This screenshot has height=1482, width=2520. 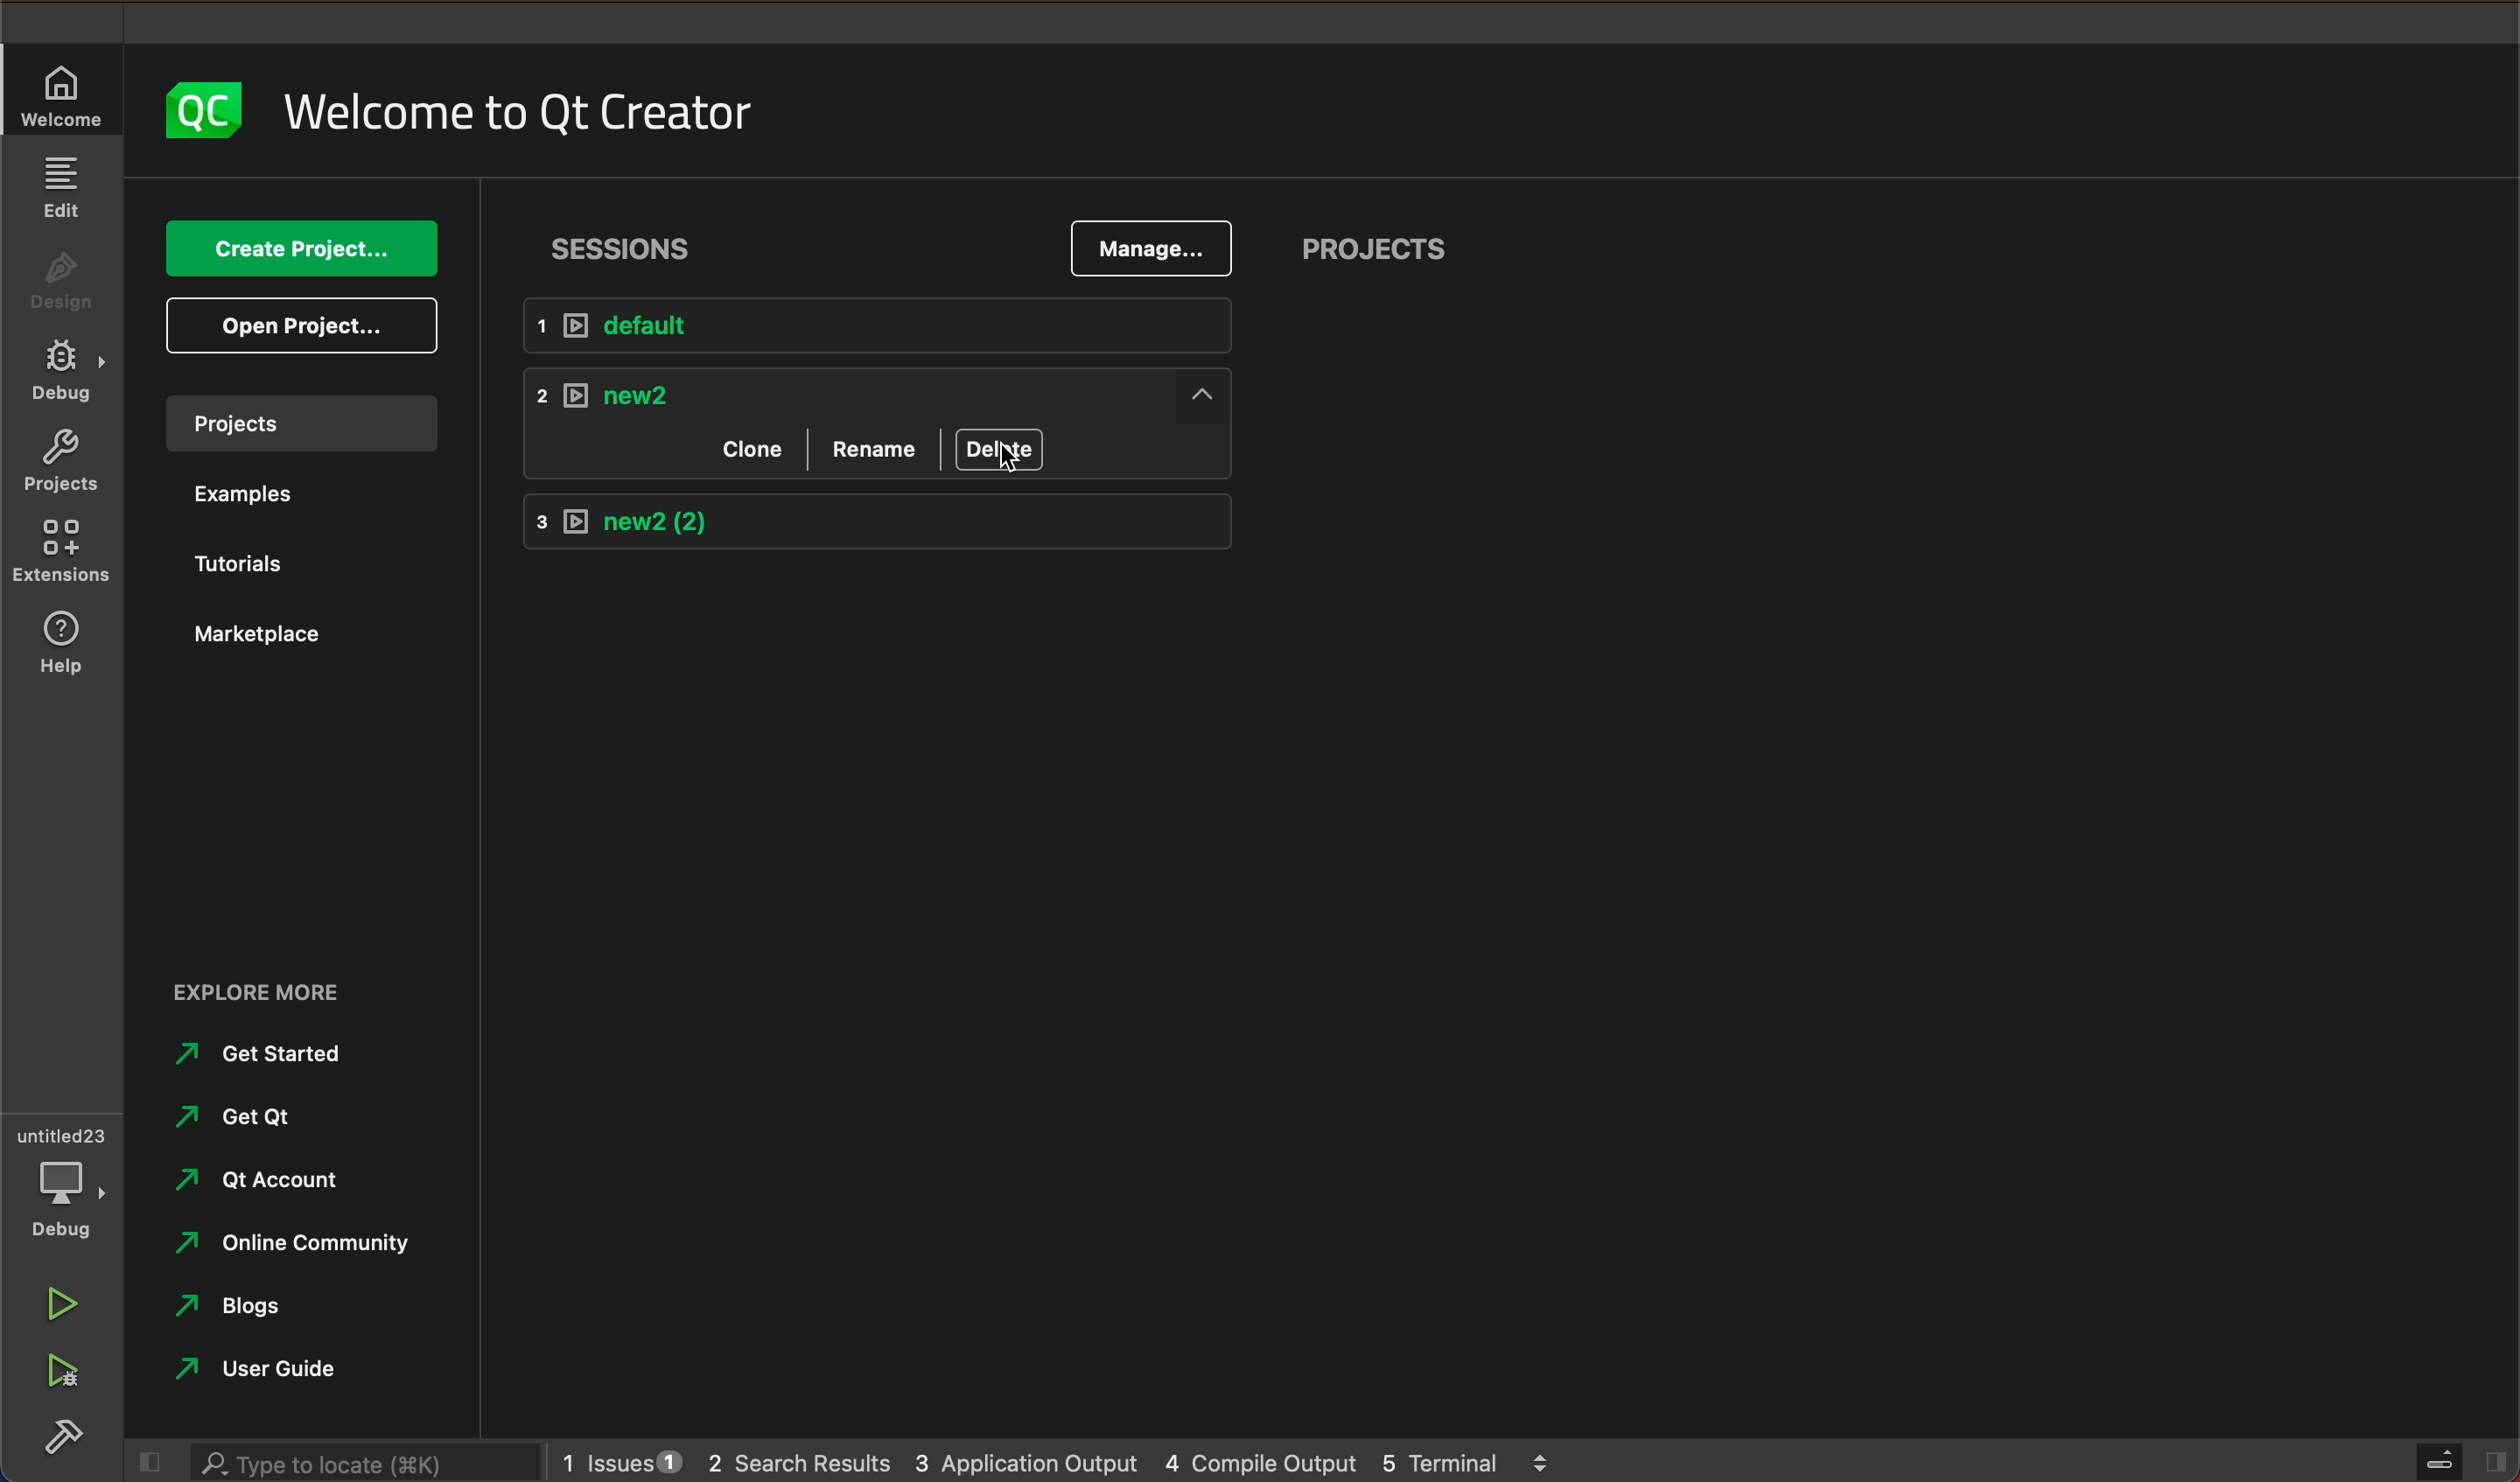 What do you see at coordinates (631, 246) in the screenshot?
I see `sessions` at bounding box center [631, 246].